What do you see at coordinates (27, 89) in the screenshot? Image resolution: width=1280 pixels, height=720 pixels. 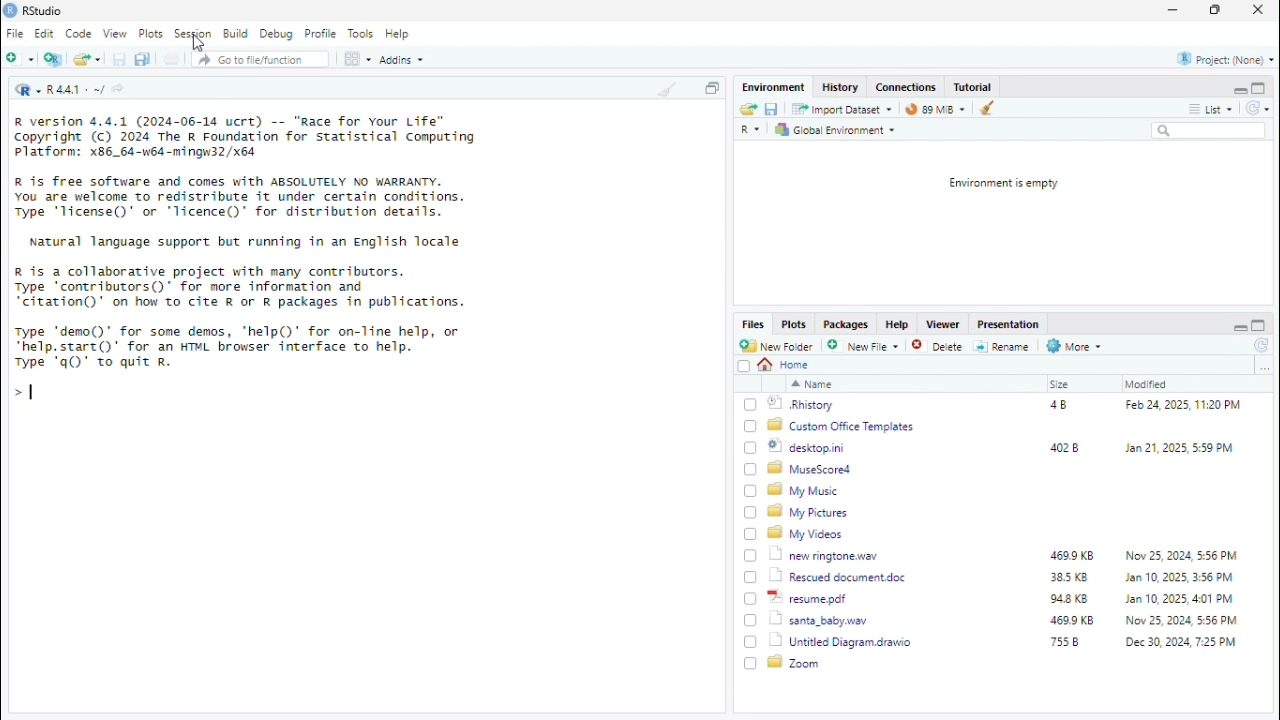 I see `R` at bounding box center [27, 89].